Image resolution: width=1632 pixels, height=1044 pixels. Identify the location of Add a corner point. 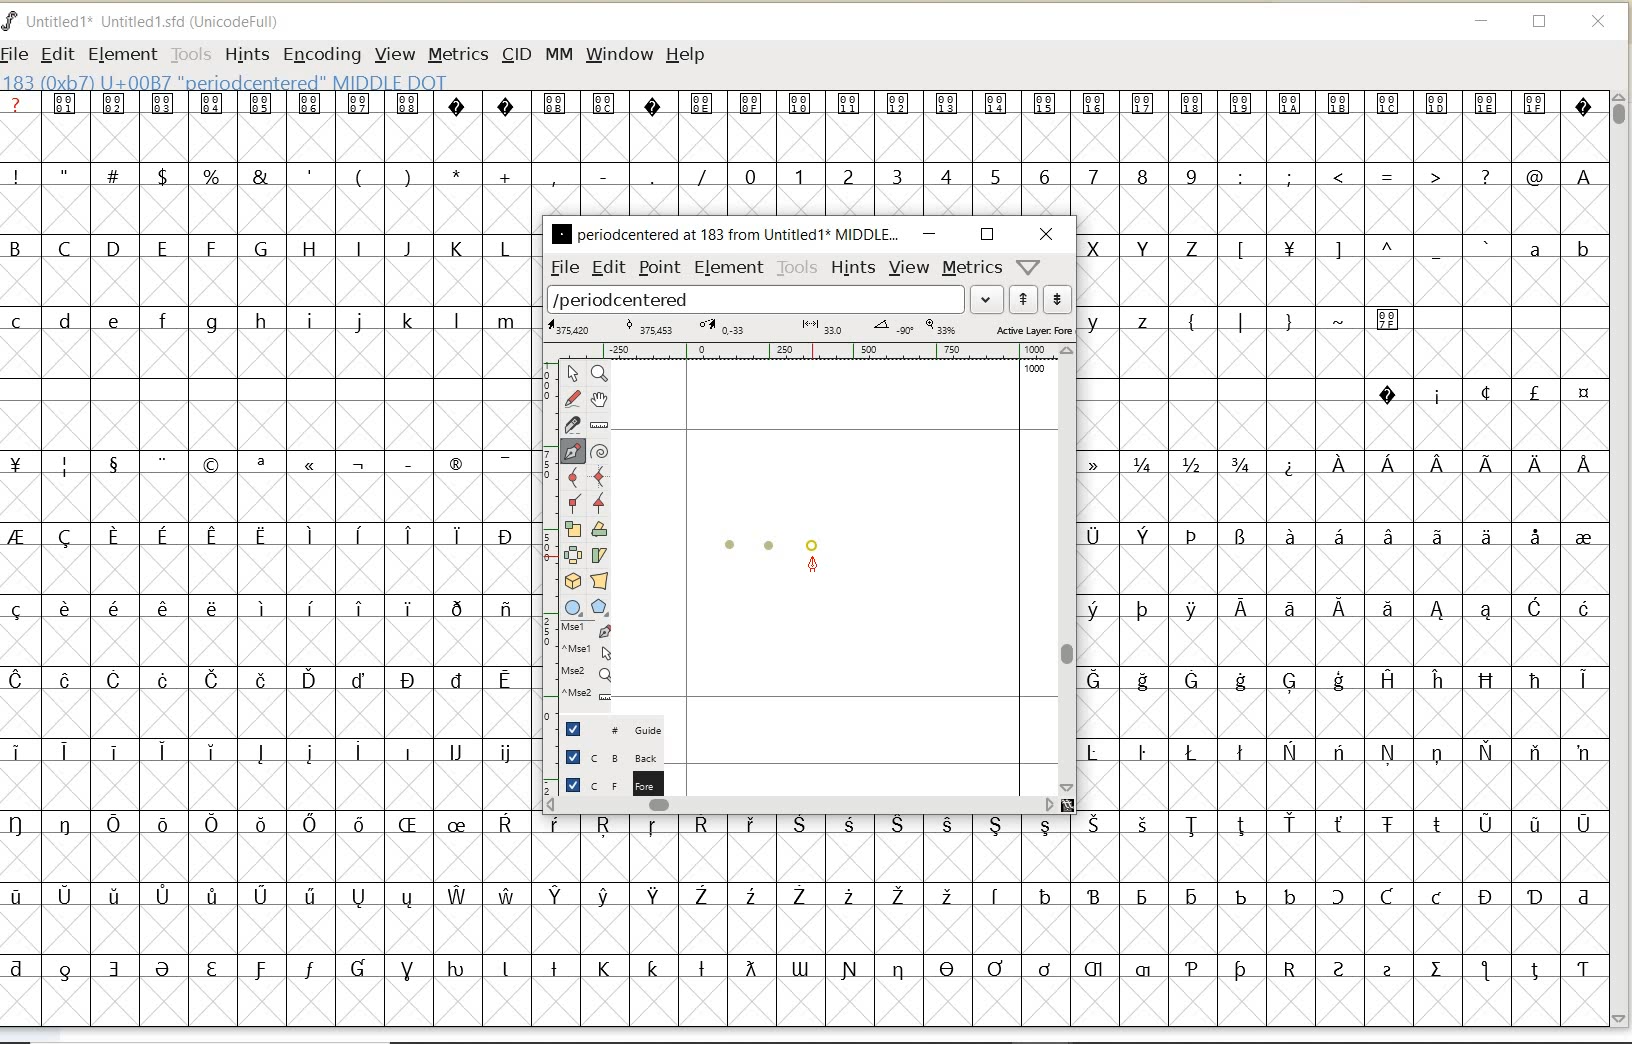
(599, 501).